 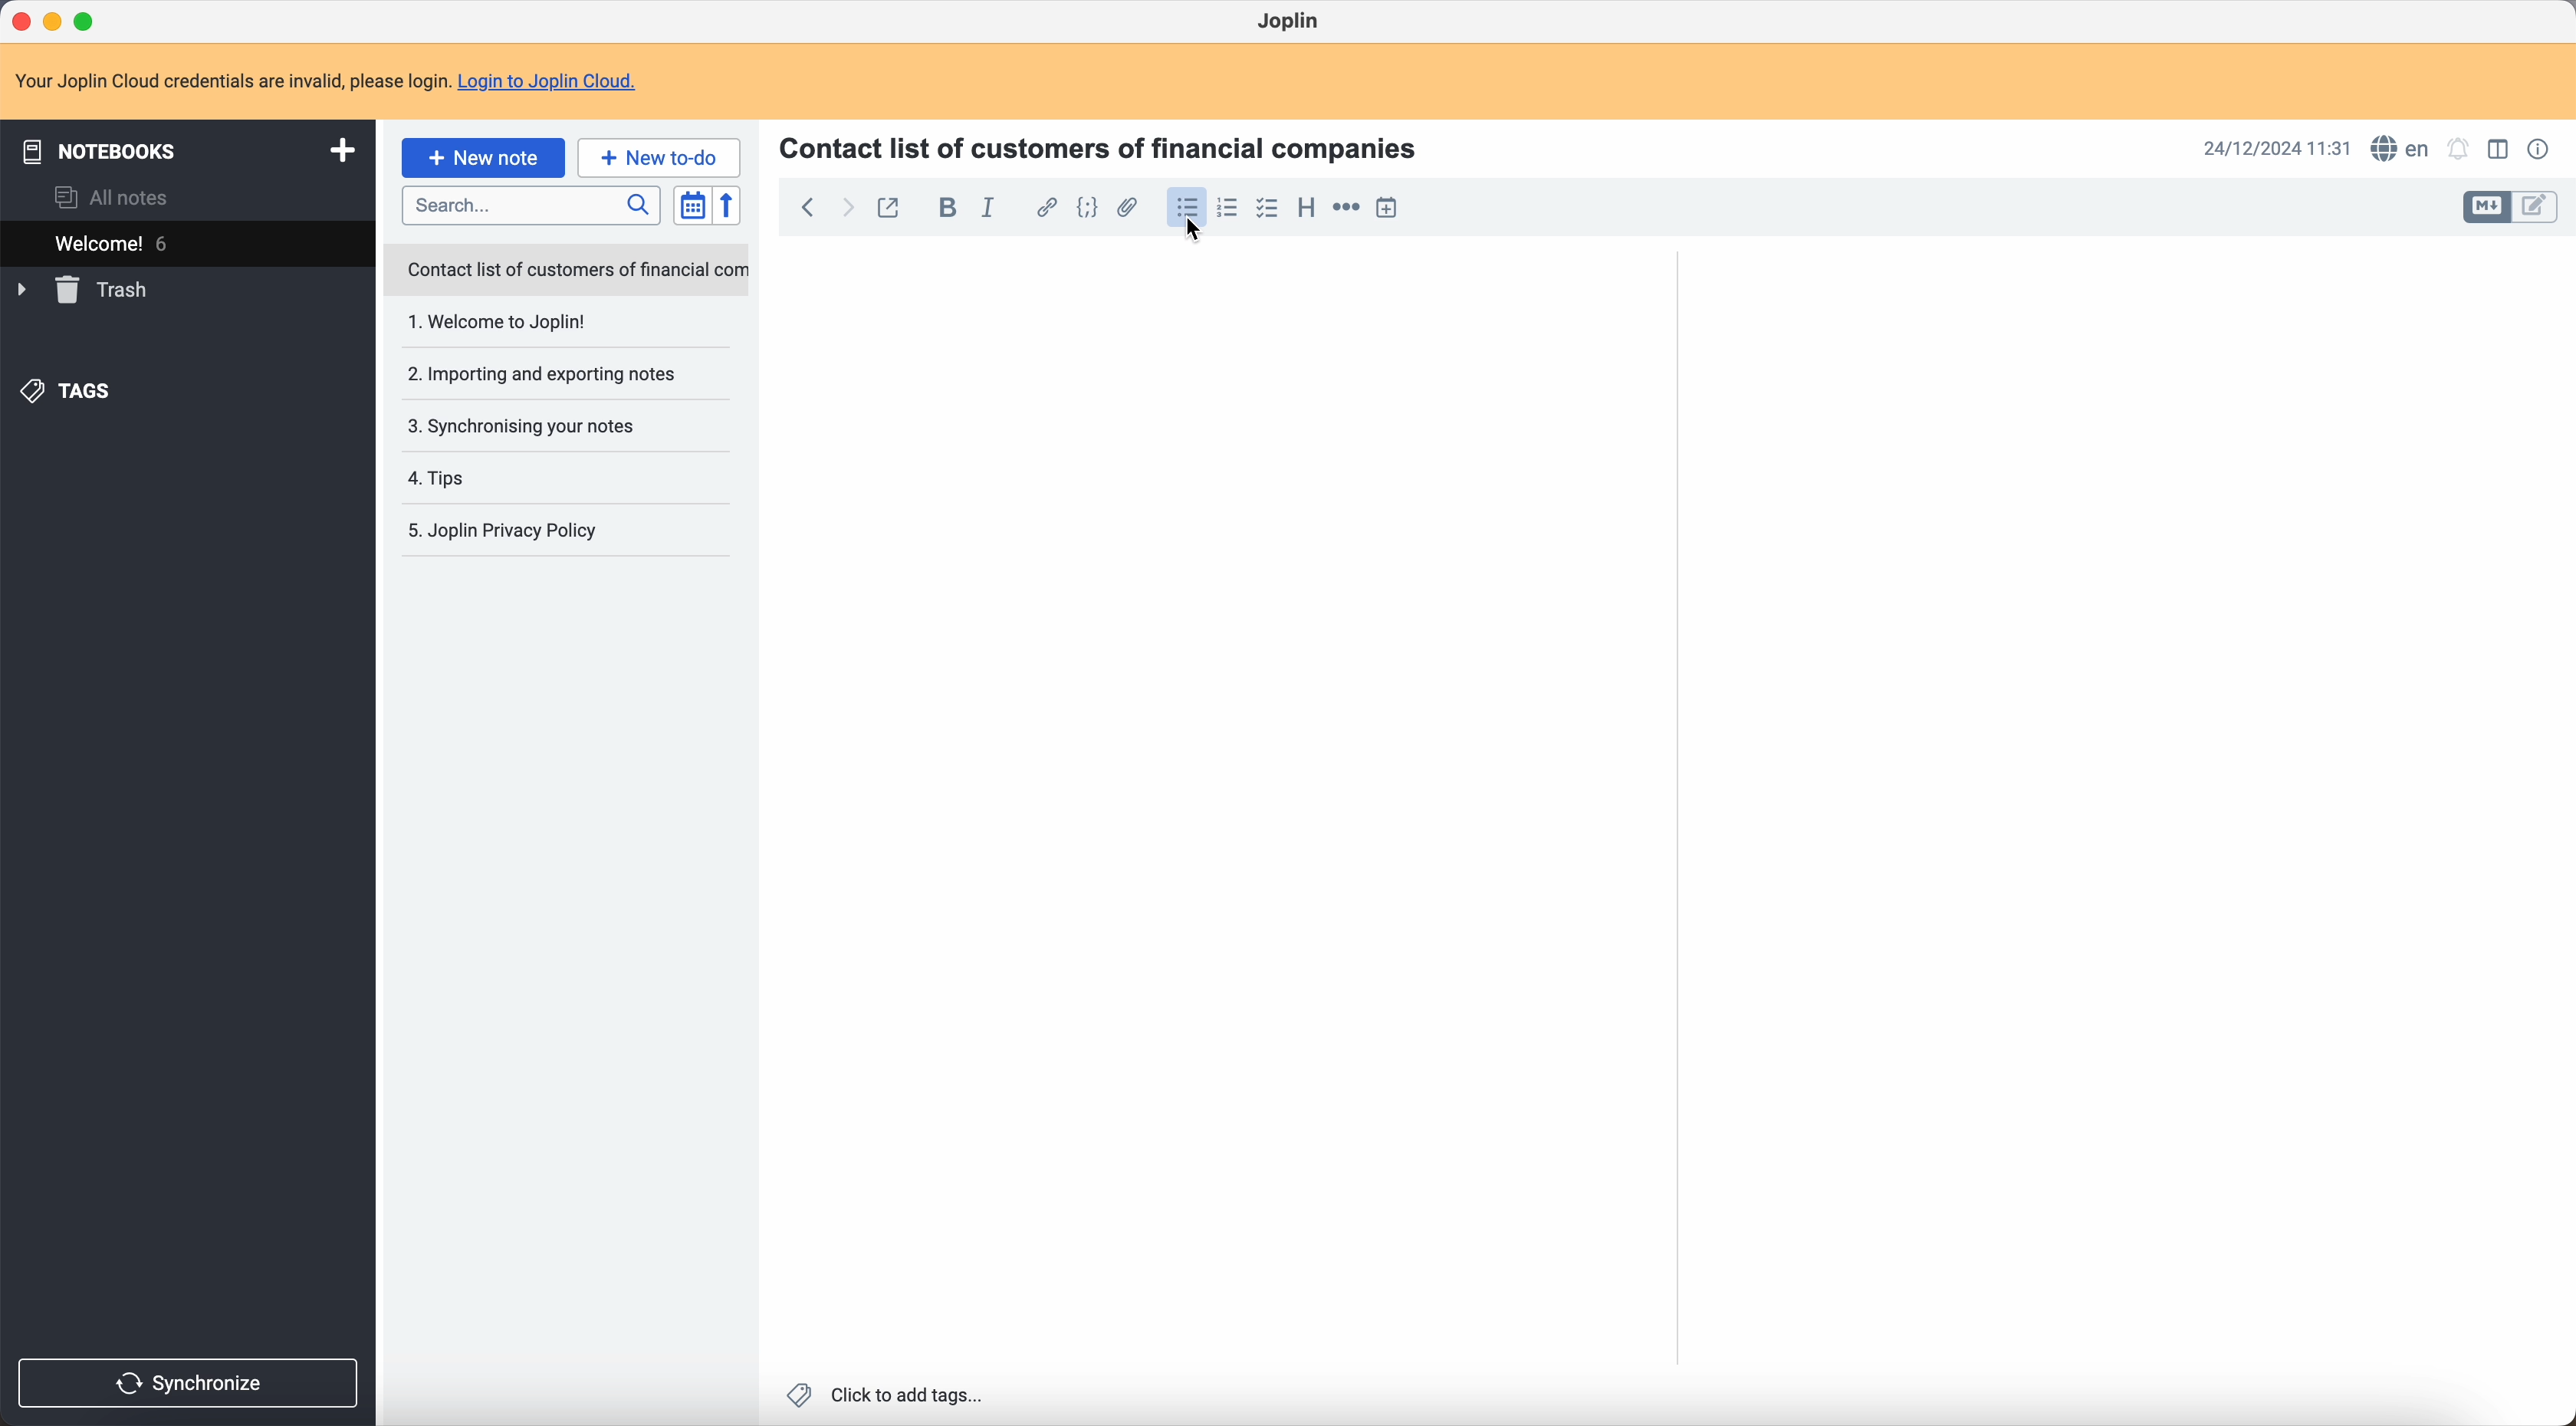 I want to click on toggle edit layout, so click(x=2497, y=148).